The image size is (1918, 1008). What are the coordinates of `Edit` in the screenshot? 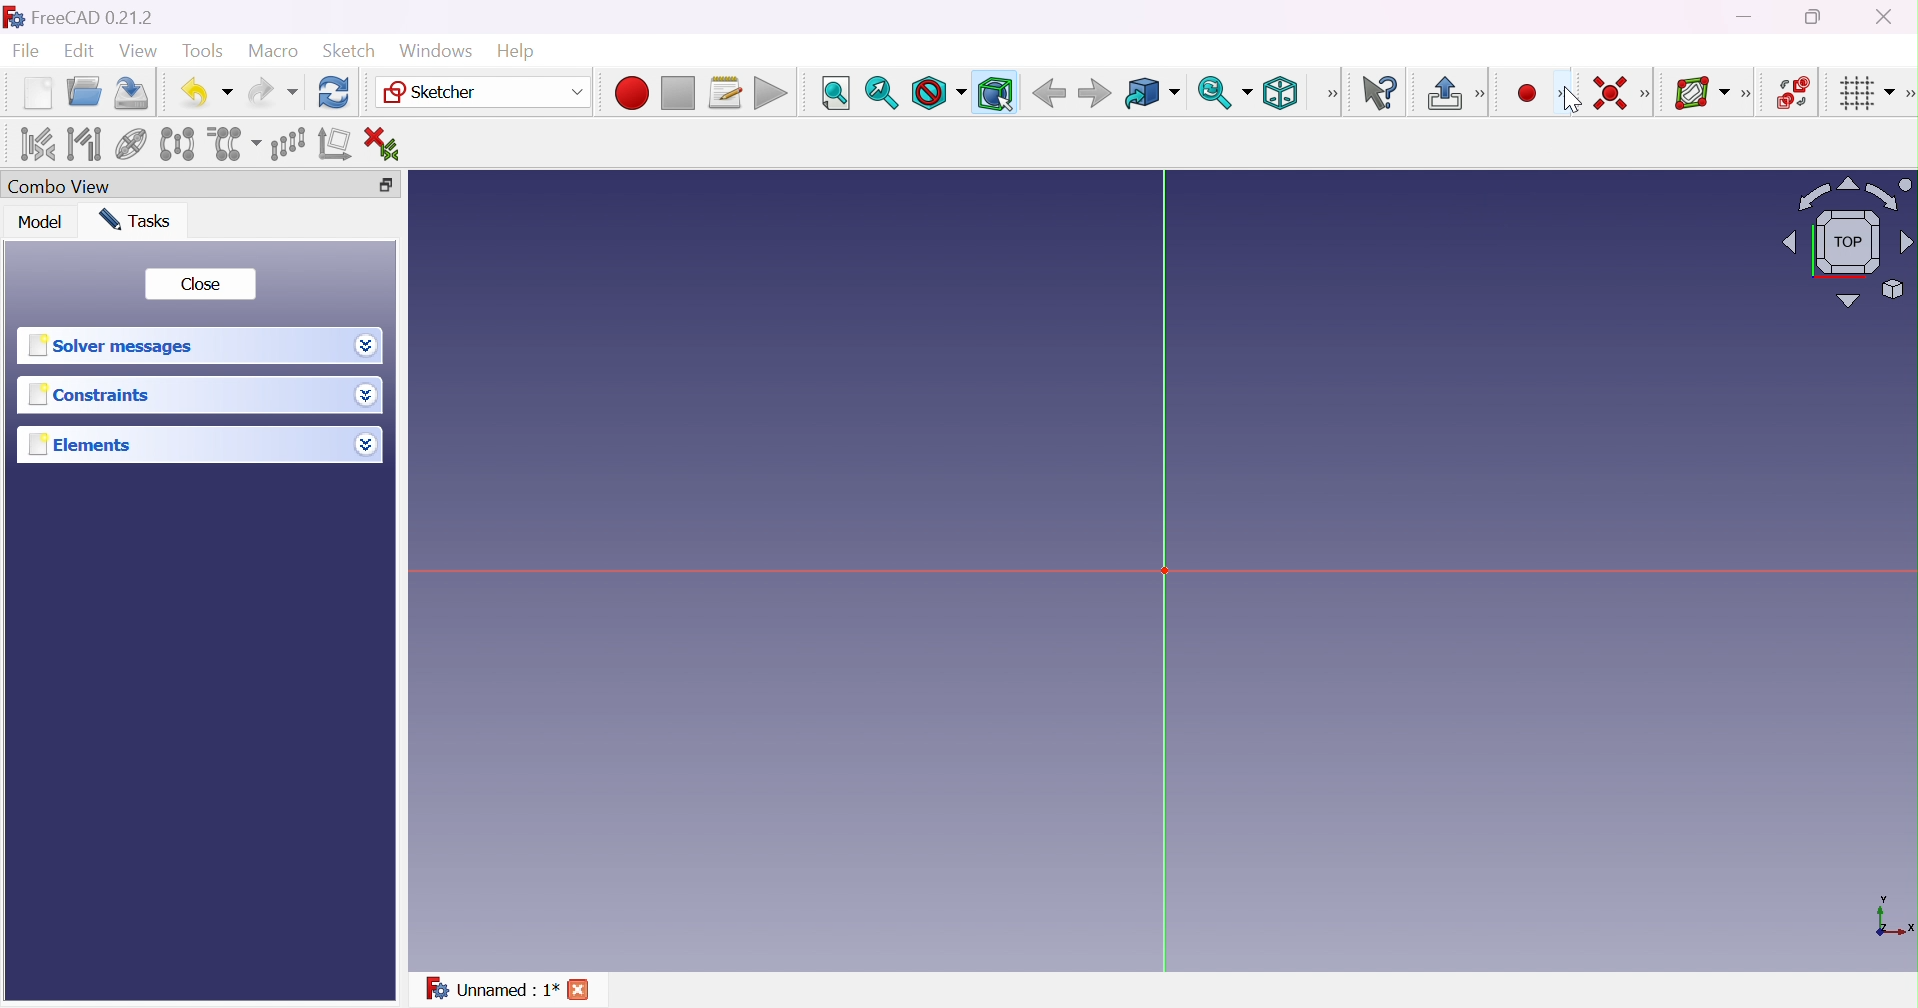 It's located at (77, 52).